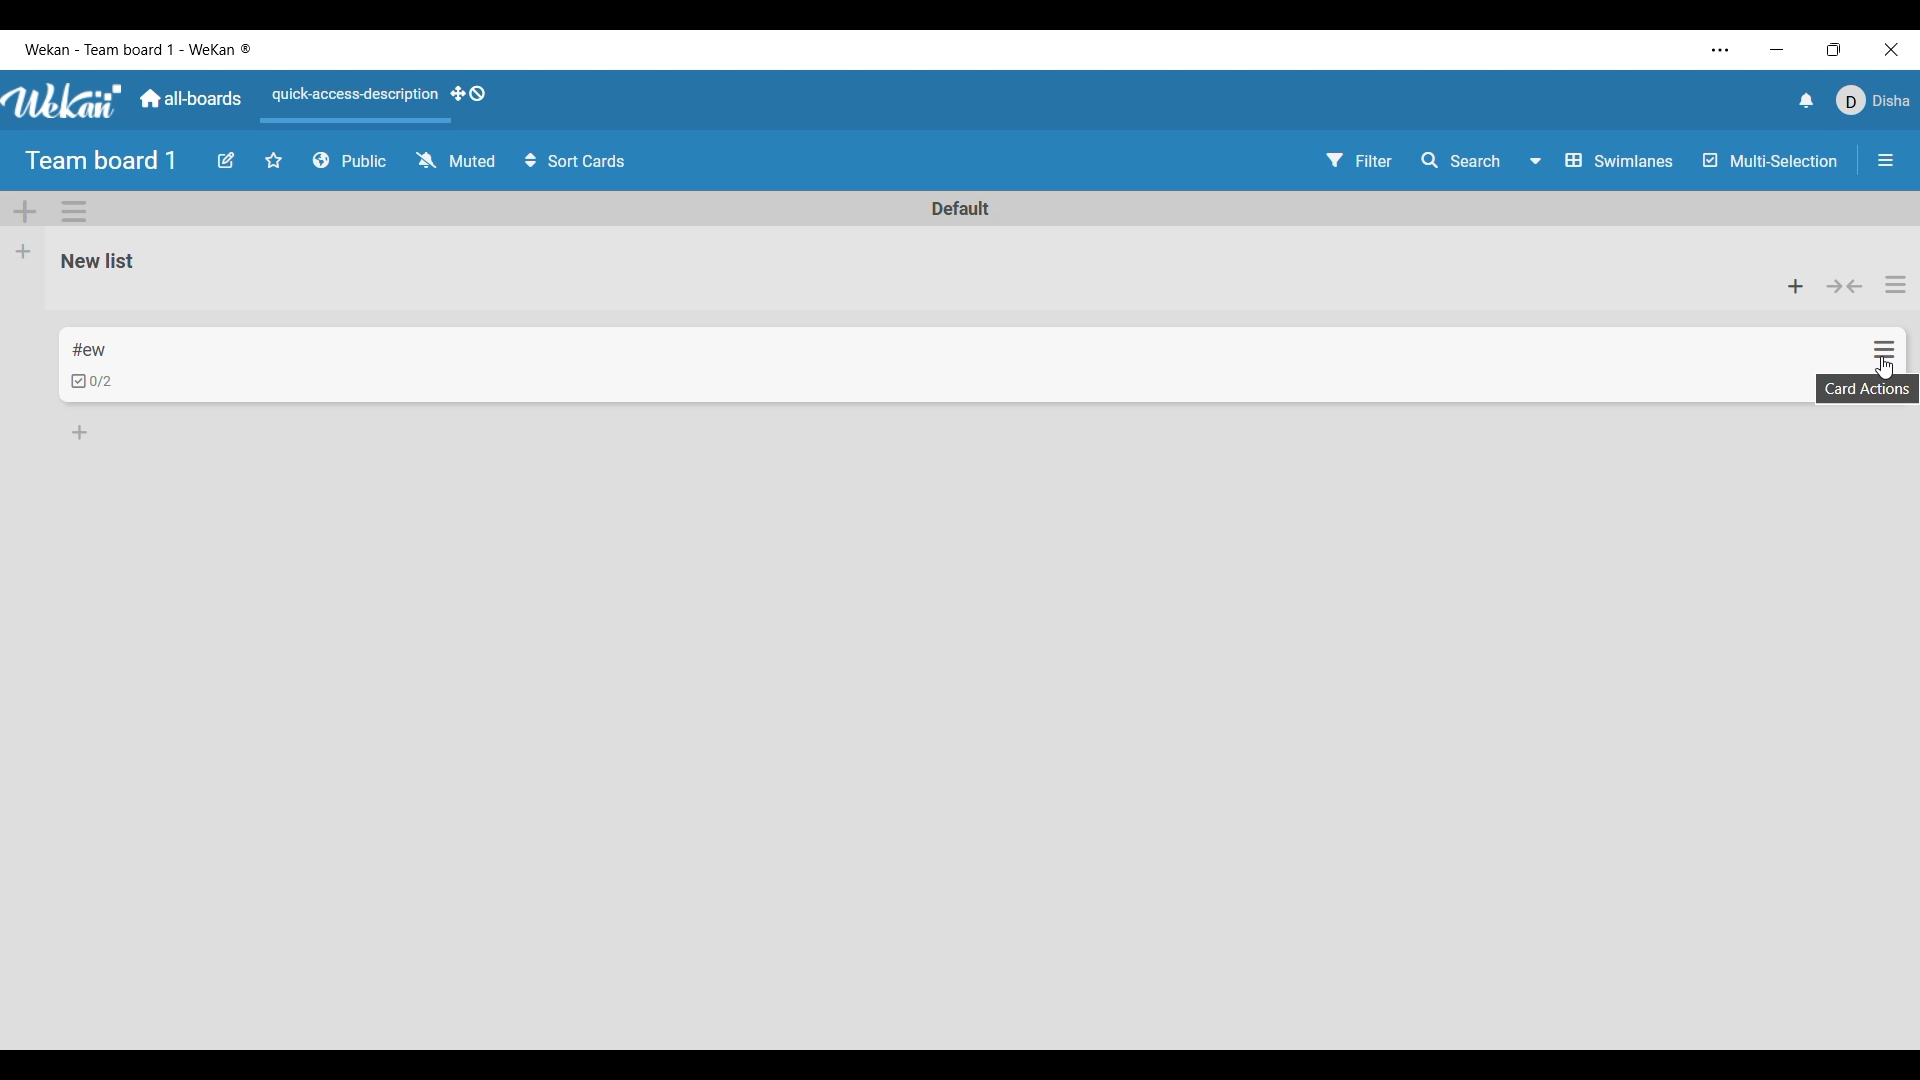 Image resolution: width=1920 pixels, height=1080 pixels. Describe the element at coordinates (1881, 370) in the screenshot. I see `cursor` at that location.